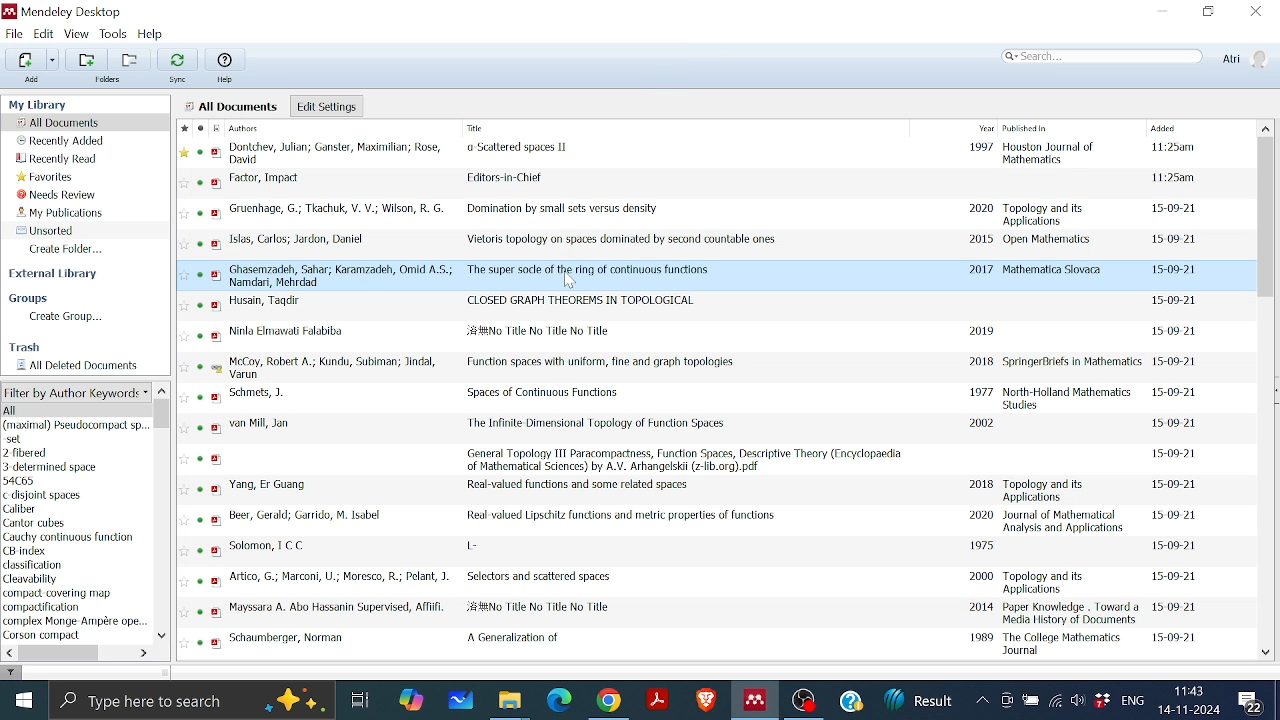 This screenshot has height=720, width=1280. Describe the element at coordinates (34, 580) in the screenshot. I see `Cleavability` at that location.